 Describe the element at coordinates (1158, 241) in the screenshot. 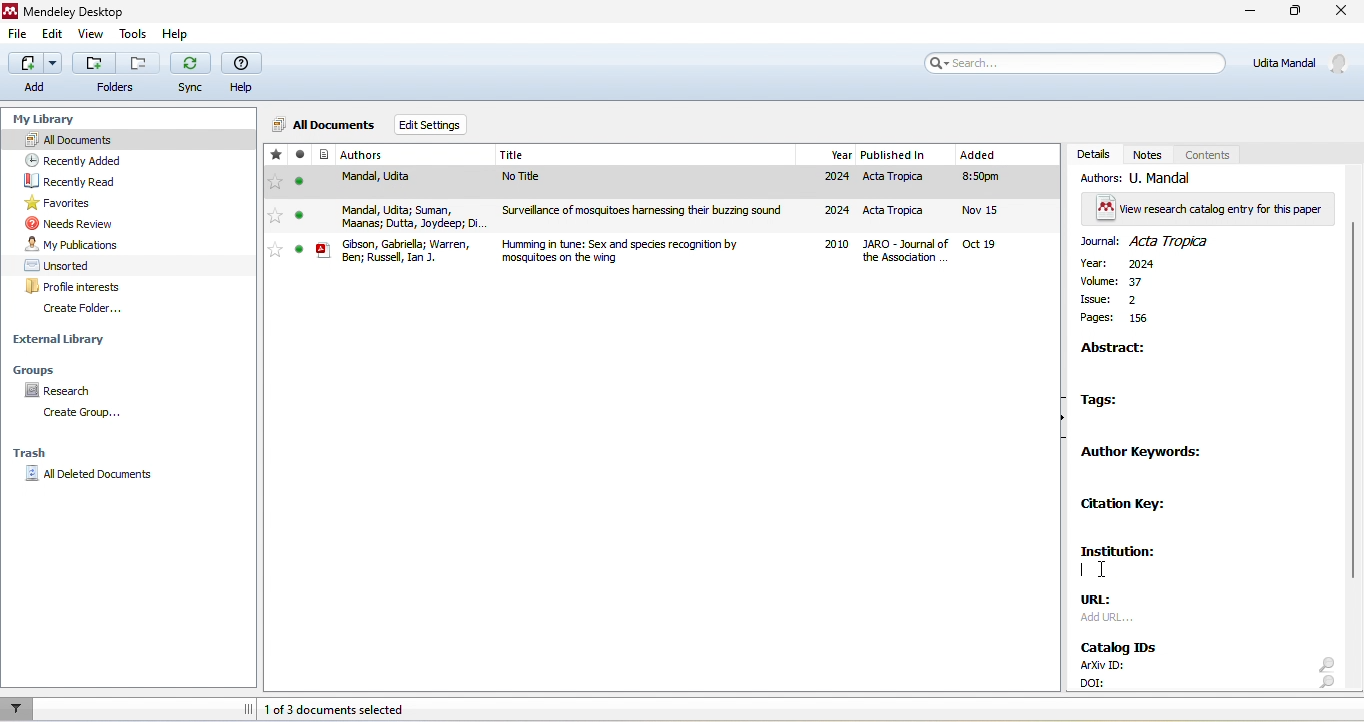

I see `journal : acta tropica` at that location.